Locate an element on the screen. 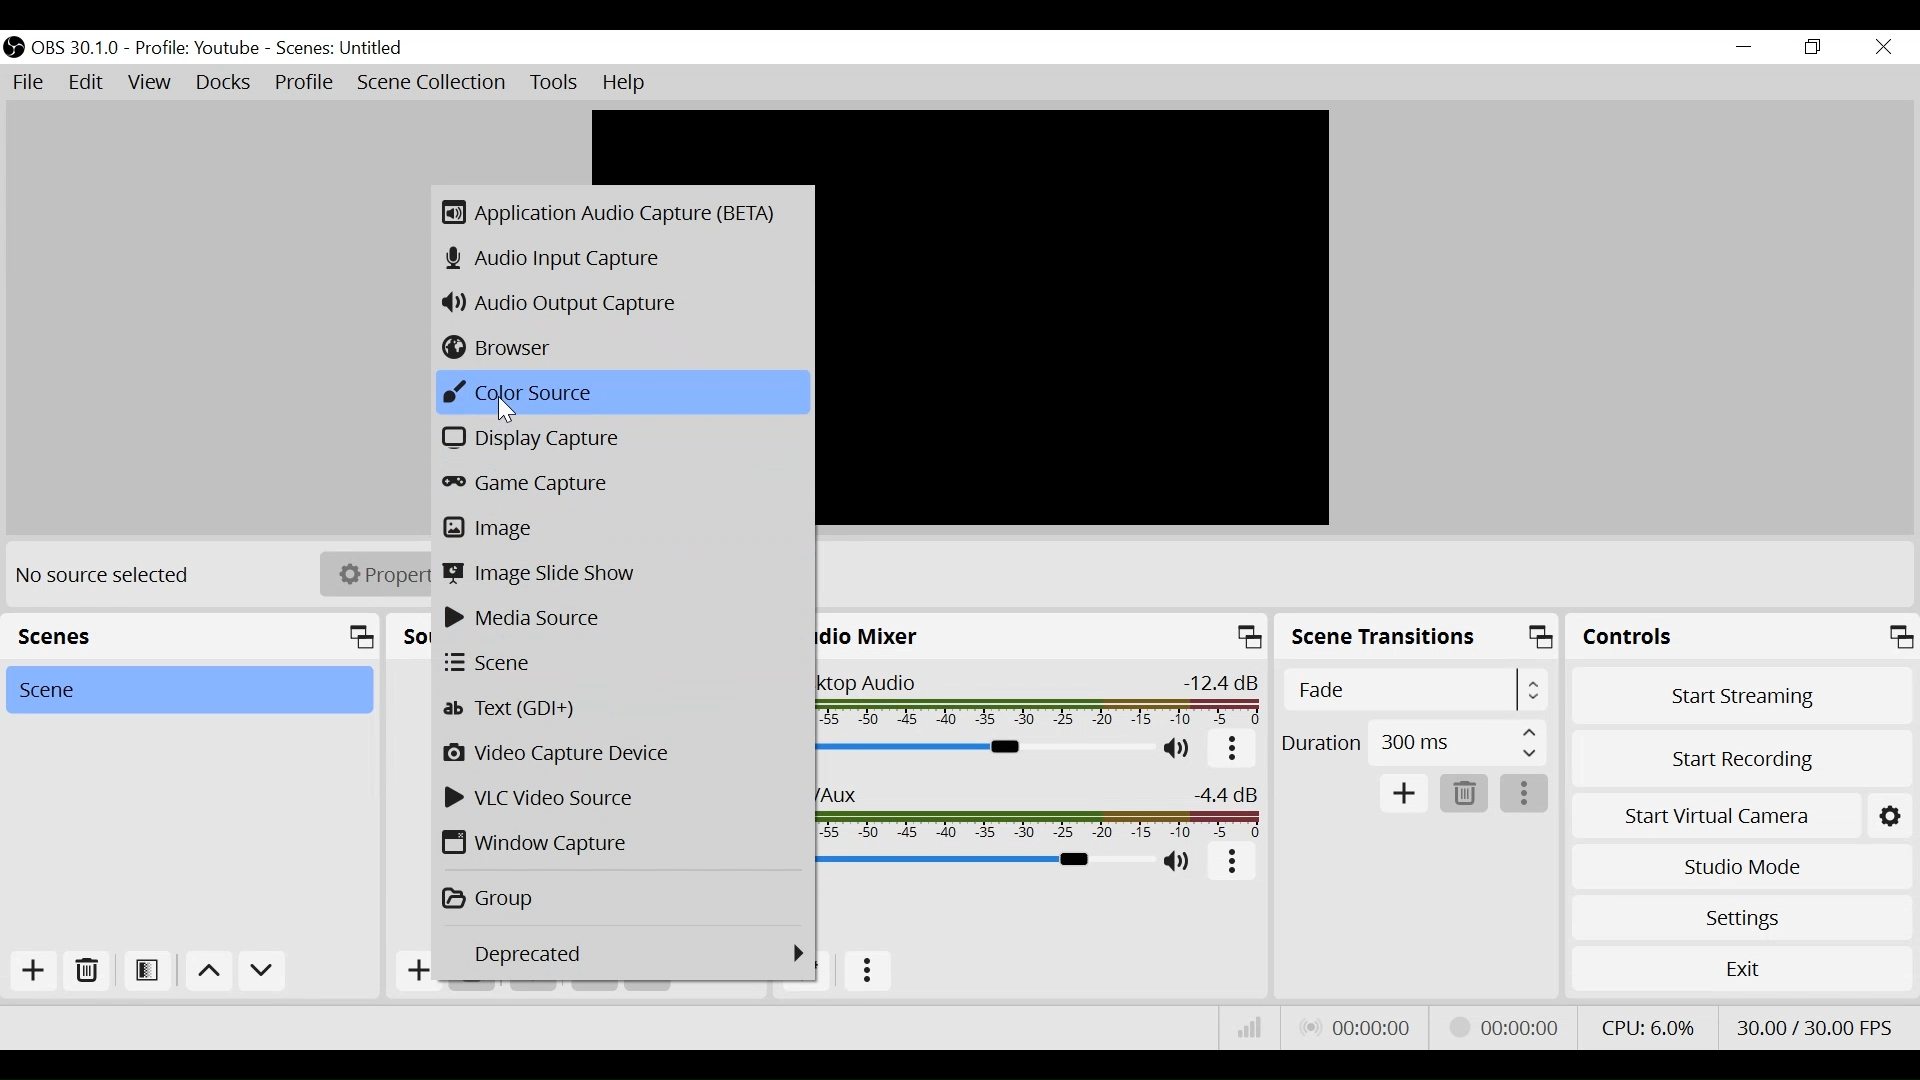  Media Source is located at coordinates (620, 617).